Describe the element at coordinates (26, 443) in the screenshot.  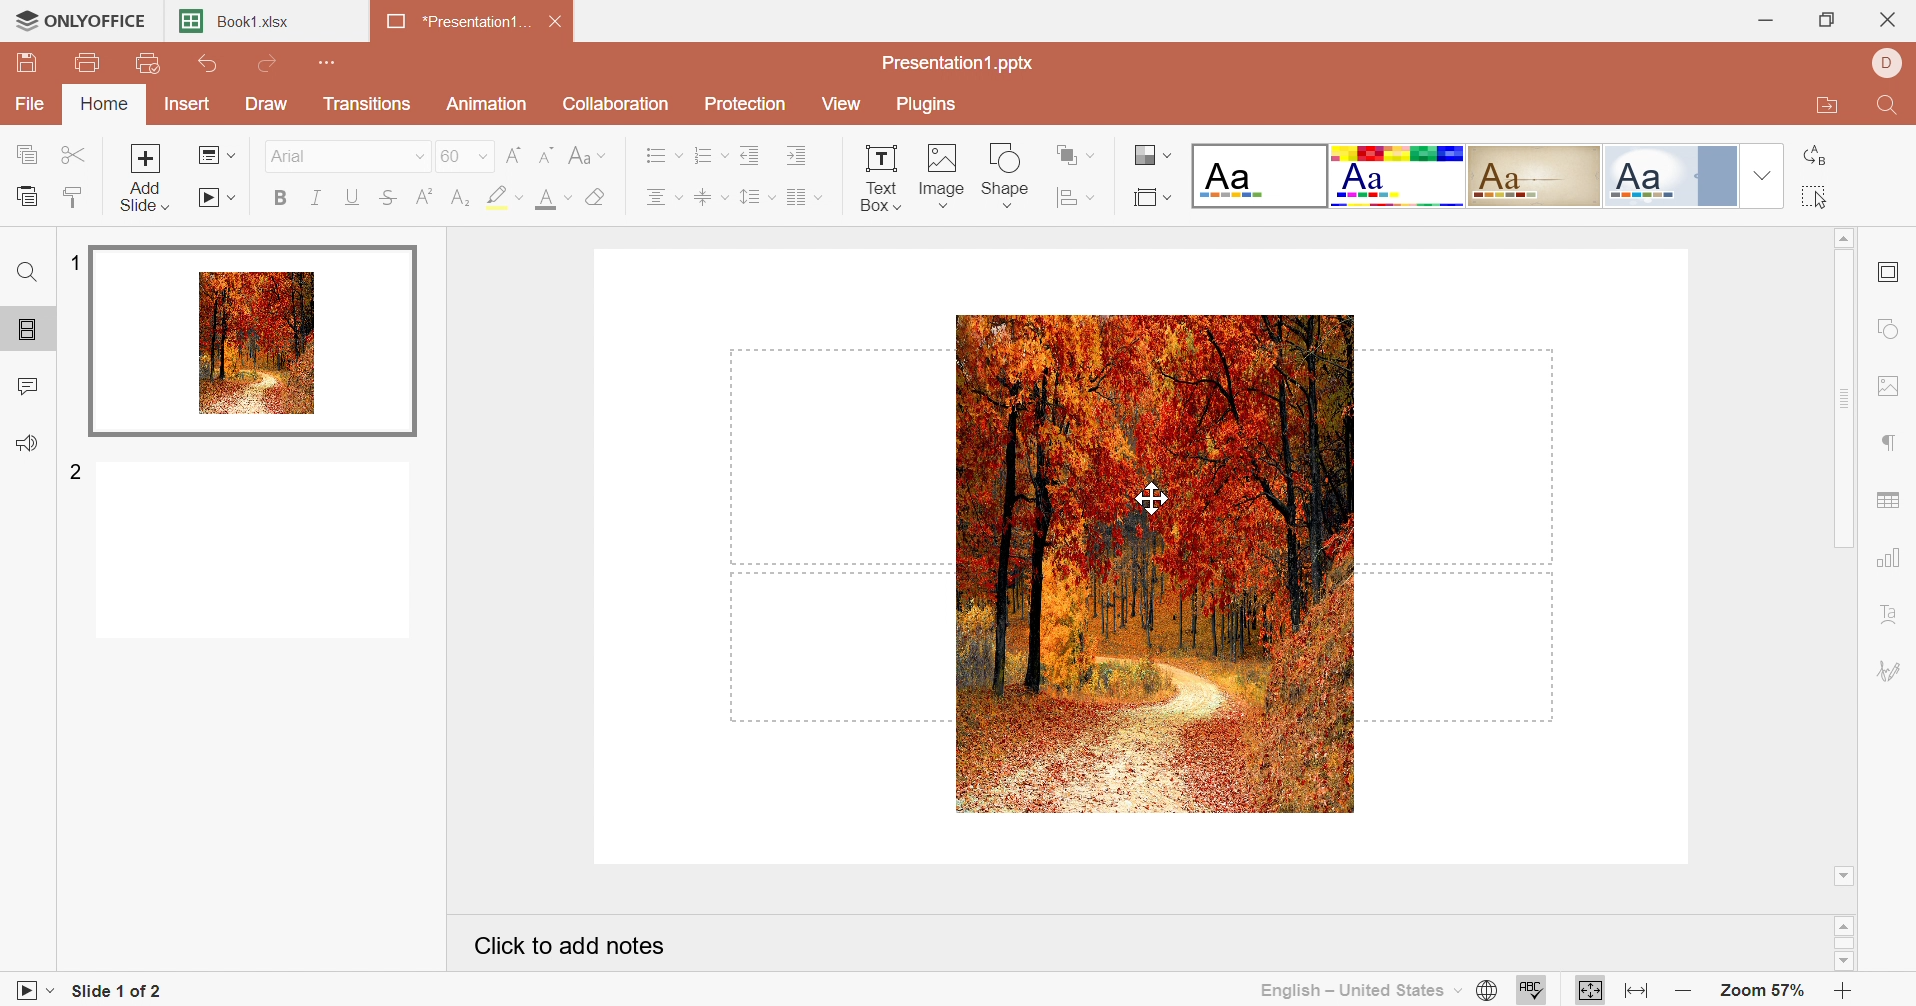
I see `Feedback & support` at that location.